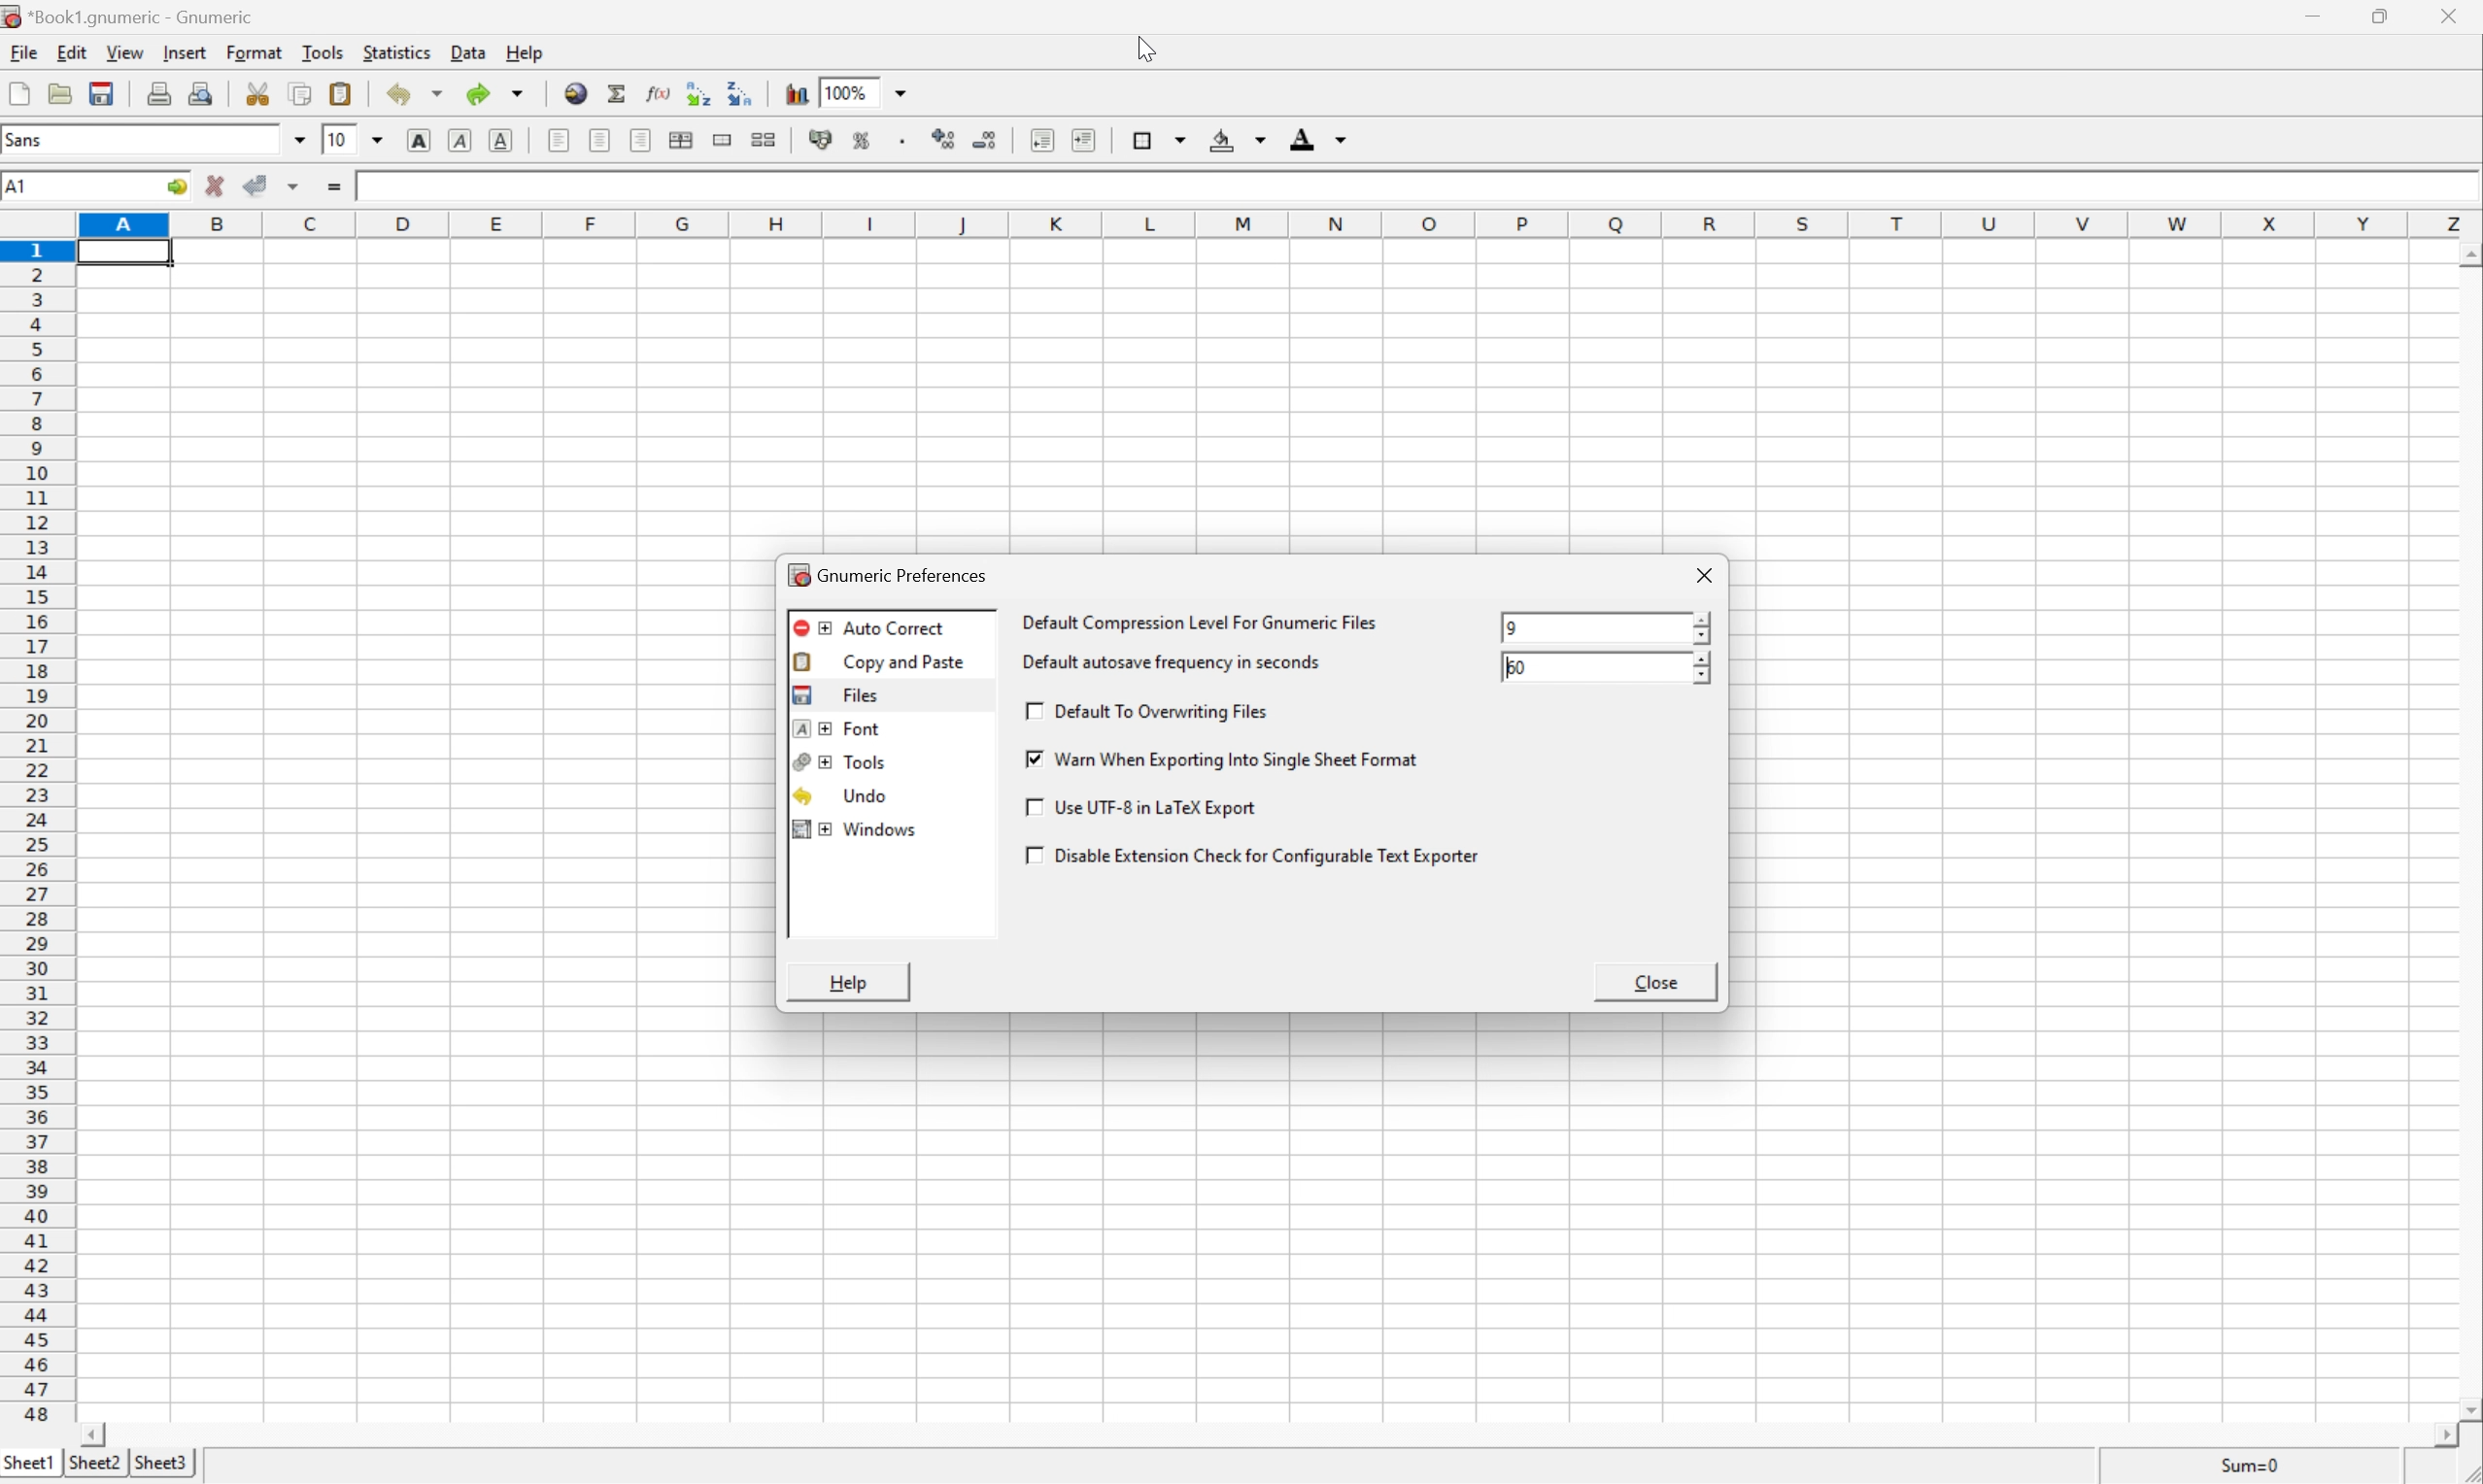  What do you see at coordinates (396, 55) in the screenshot?
I see `statistics` at bounding box center [396, 55].